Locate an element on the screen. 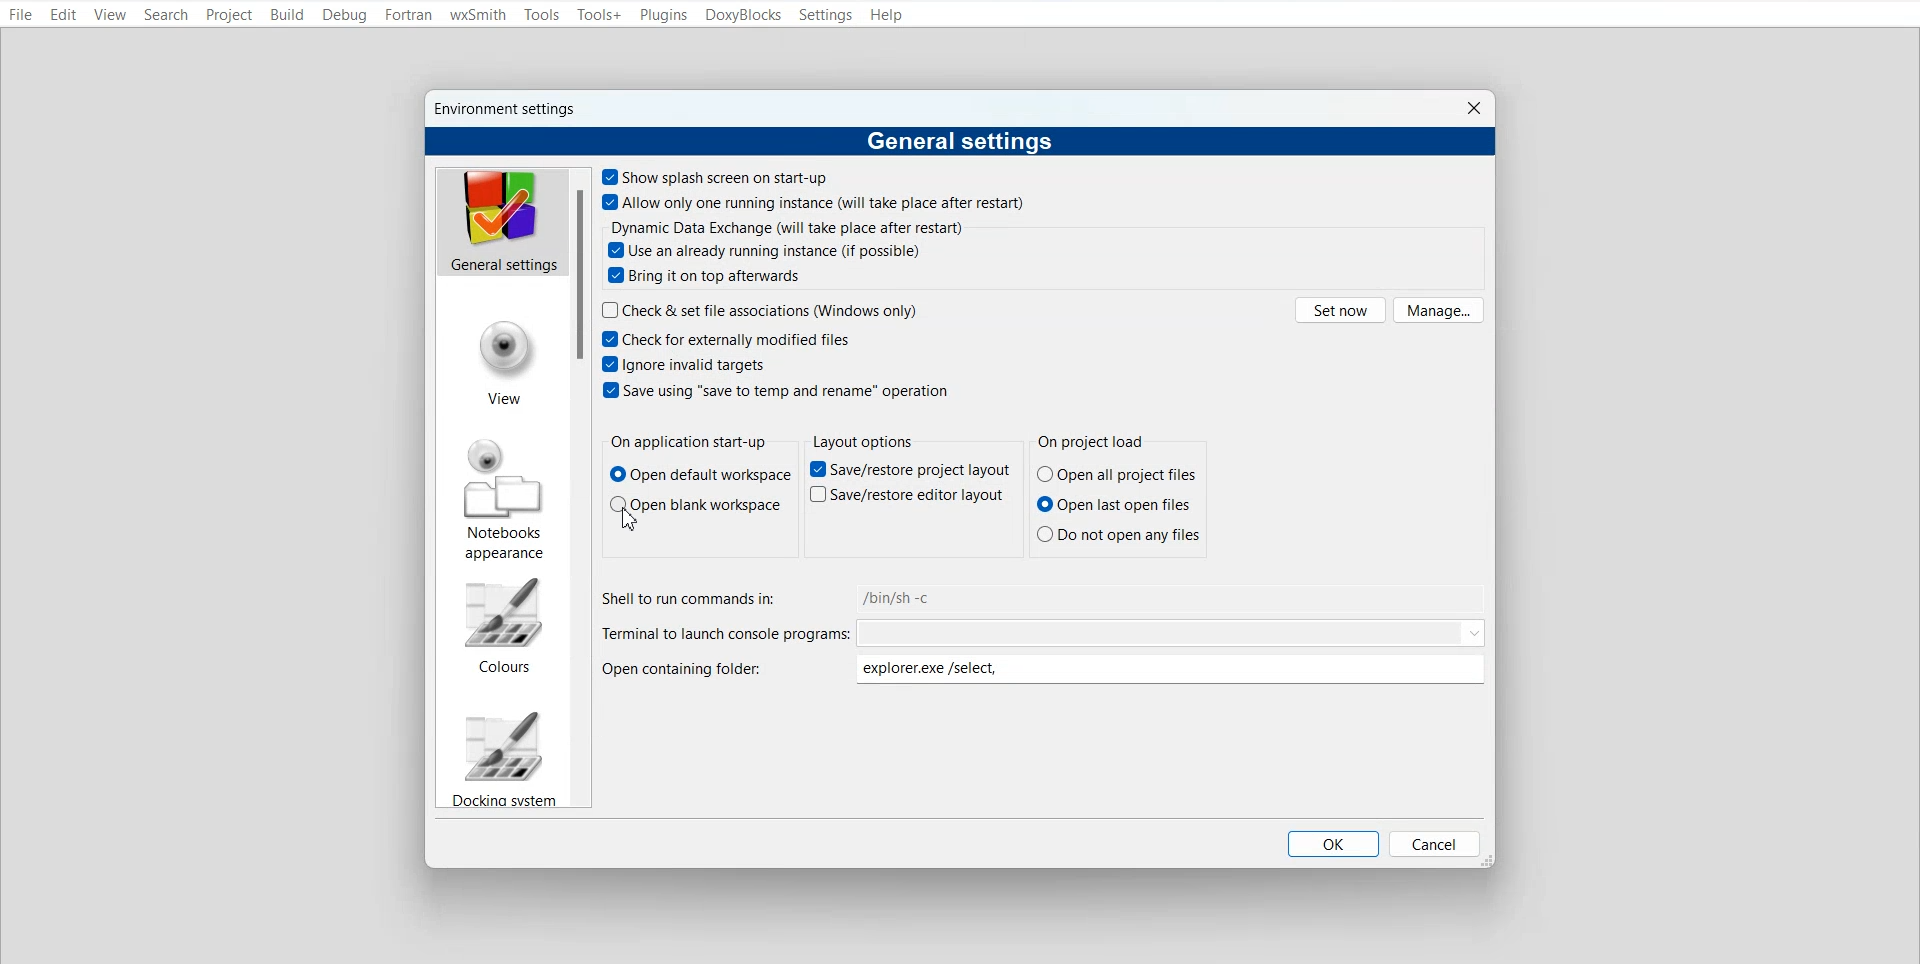  Do not open any files is located at coordinates (1119, 533).